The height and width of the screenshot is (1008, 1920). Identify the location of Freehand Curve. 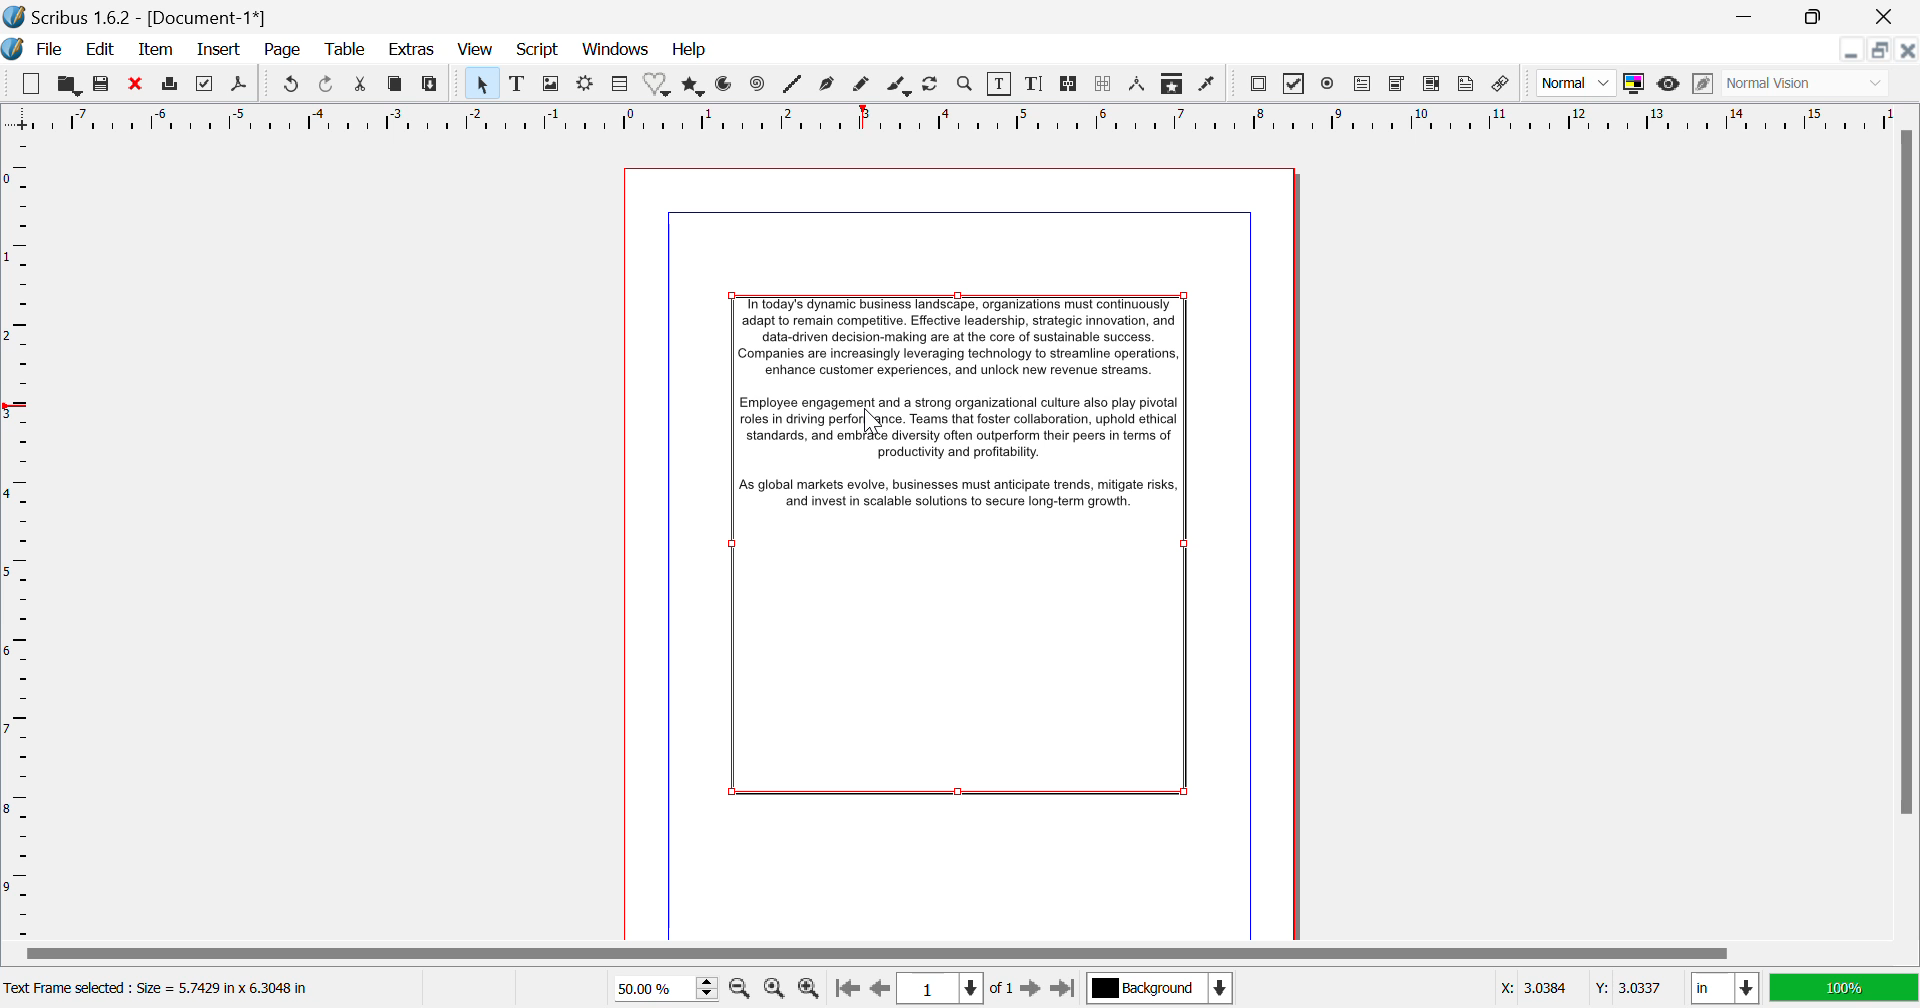
(858, 85).